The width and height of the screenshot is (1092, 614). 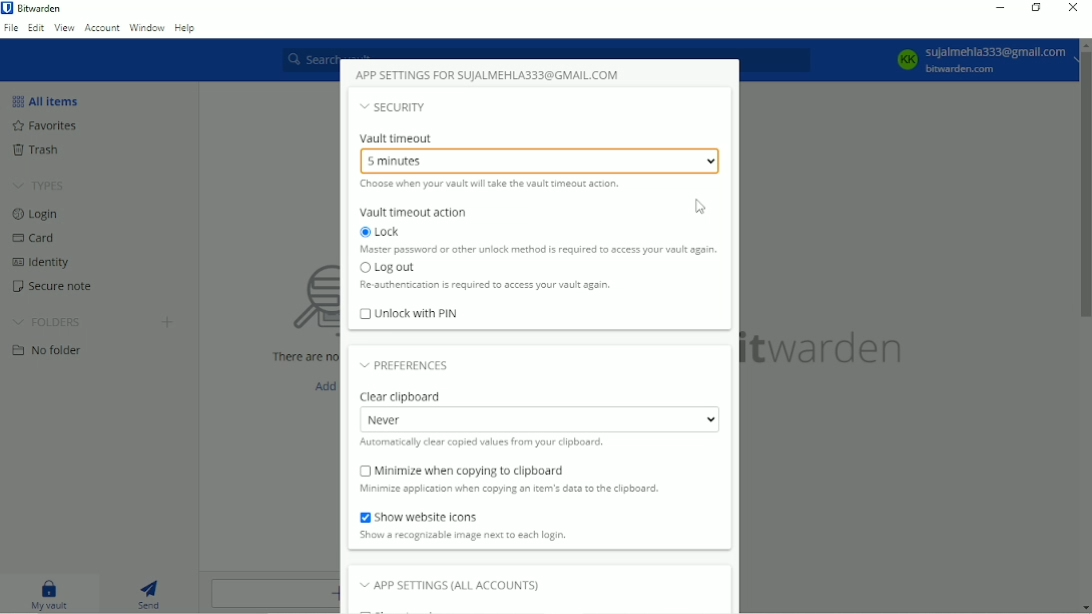 What do you see at coordinates (147, 26) in the screenshot?
I see `Window` at bounding box center [147, 26].